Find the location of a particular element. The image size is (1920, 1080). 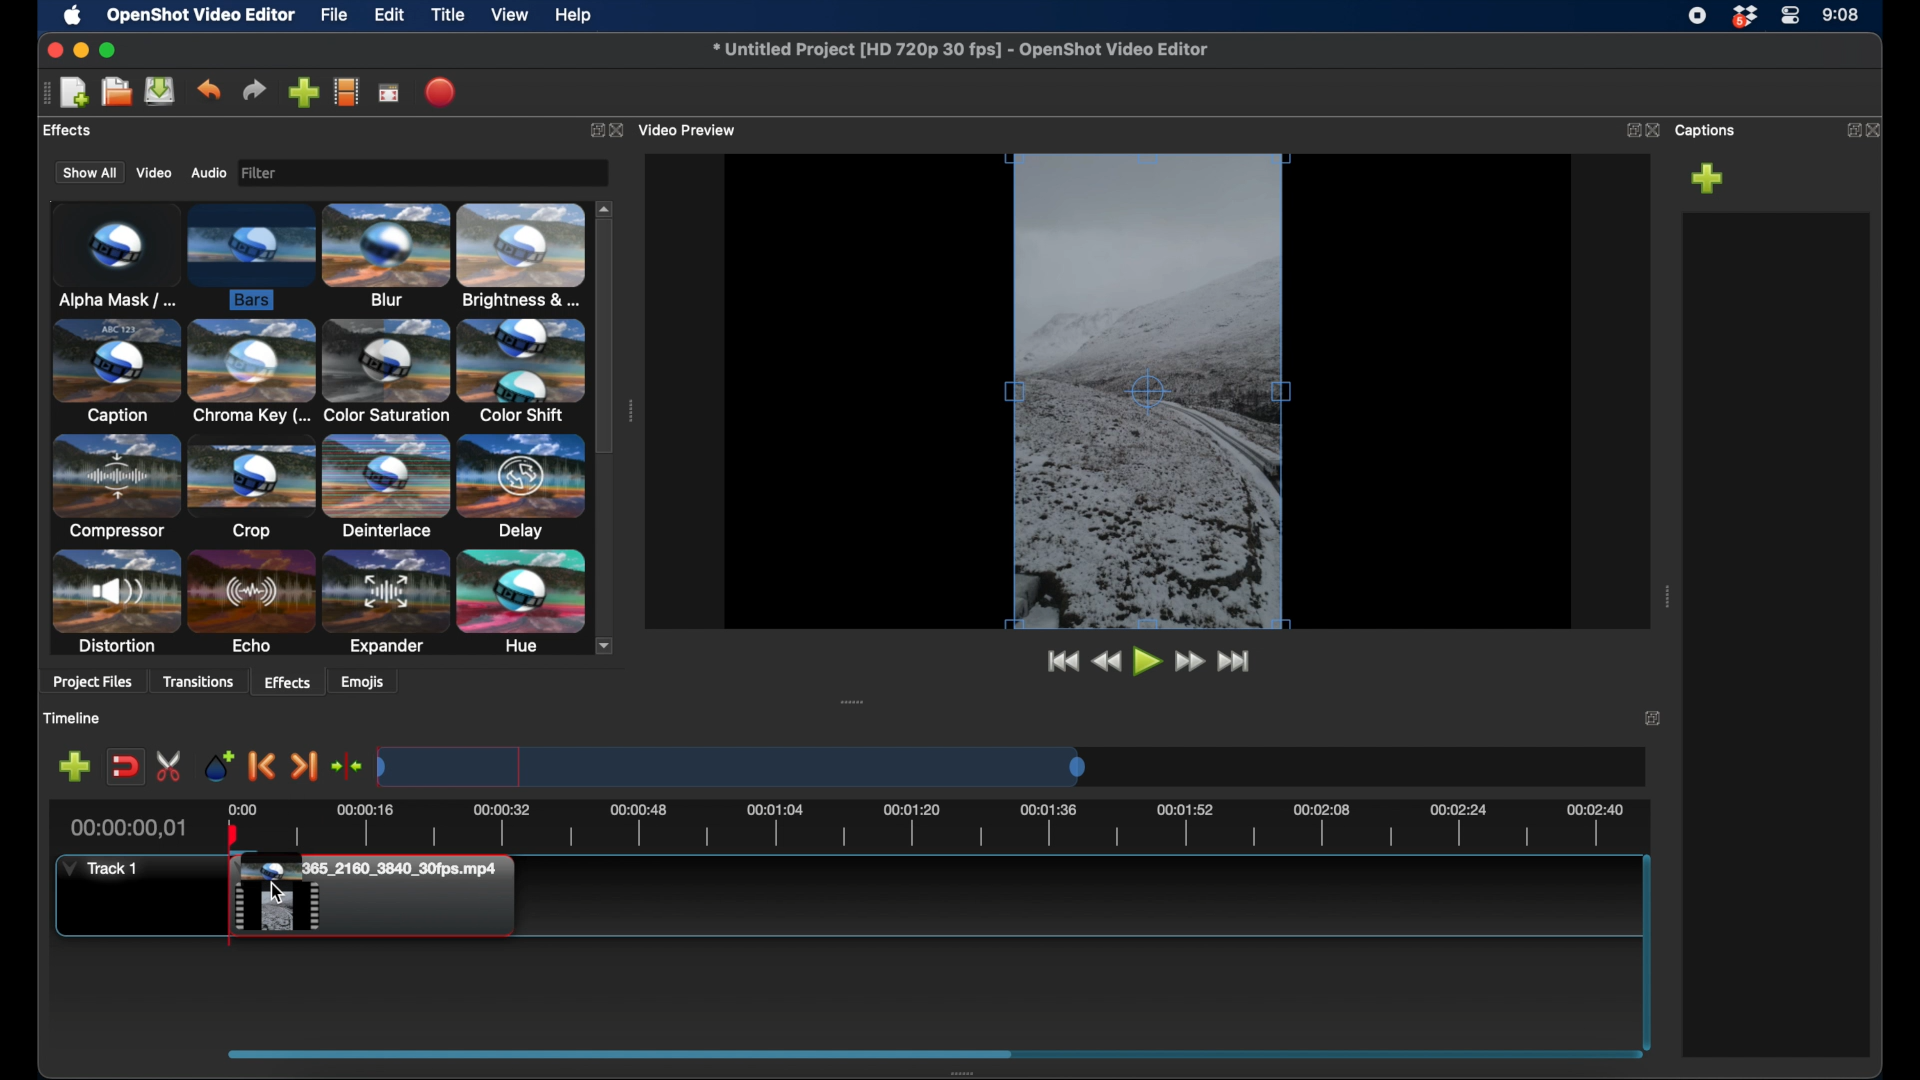

deinterlace is located at coordinates (384, 488).